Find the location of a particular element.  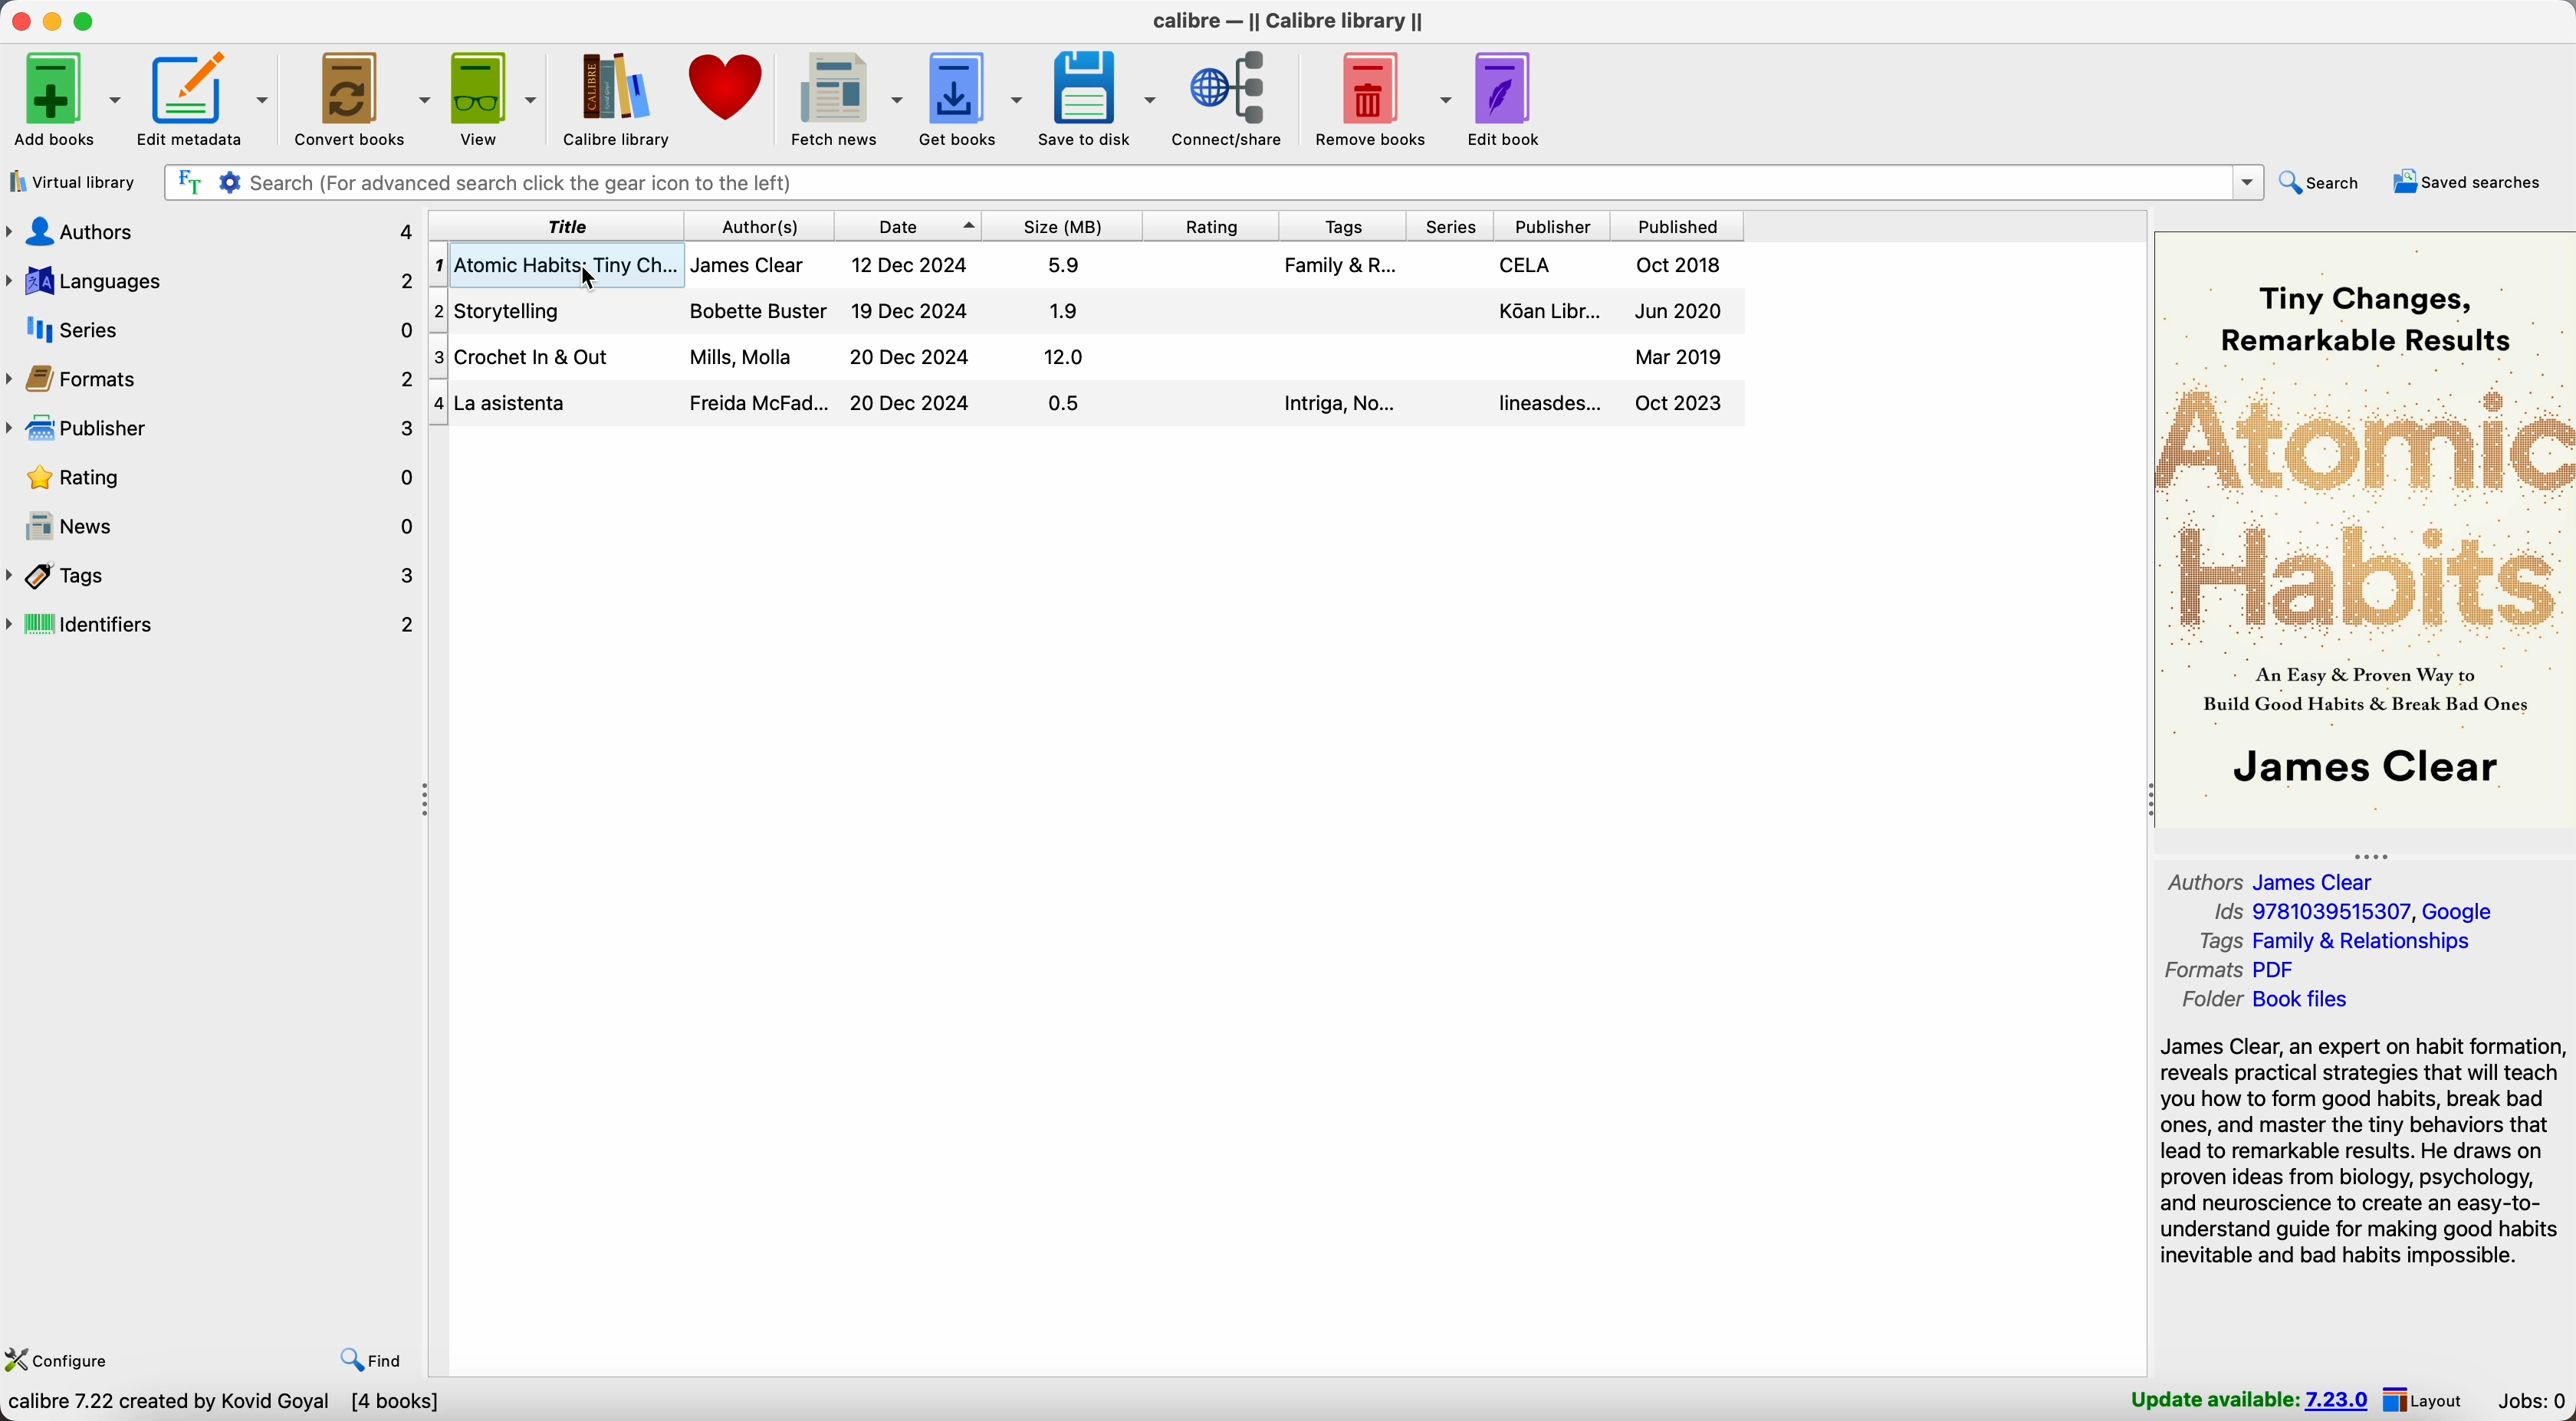

crochet in out book details is located at coordinates (1083, 357).